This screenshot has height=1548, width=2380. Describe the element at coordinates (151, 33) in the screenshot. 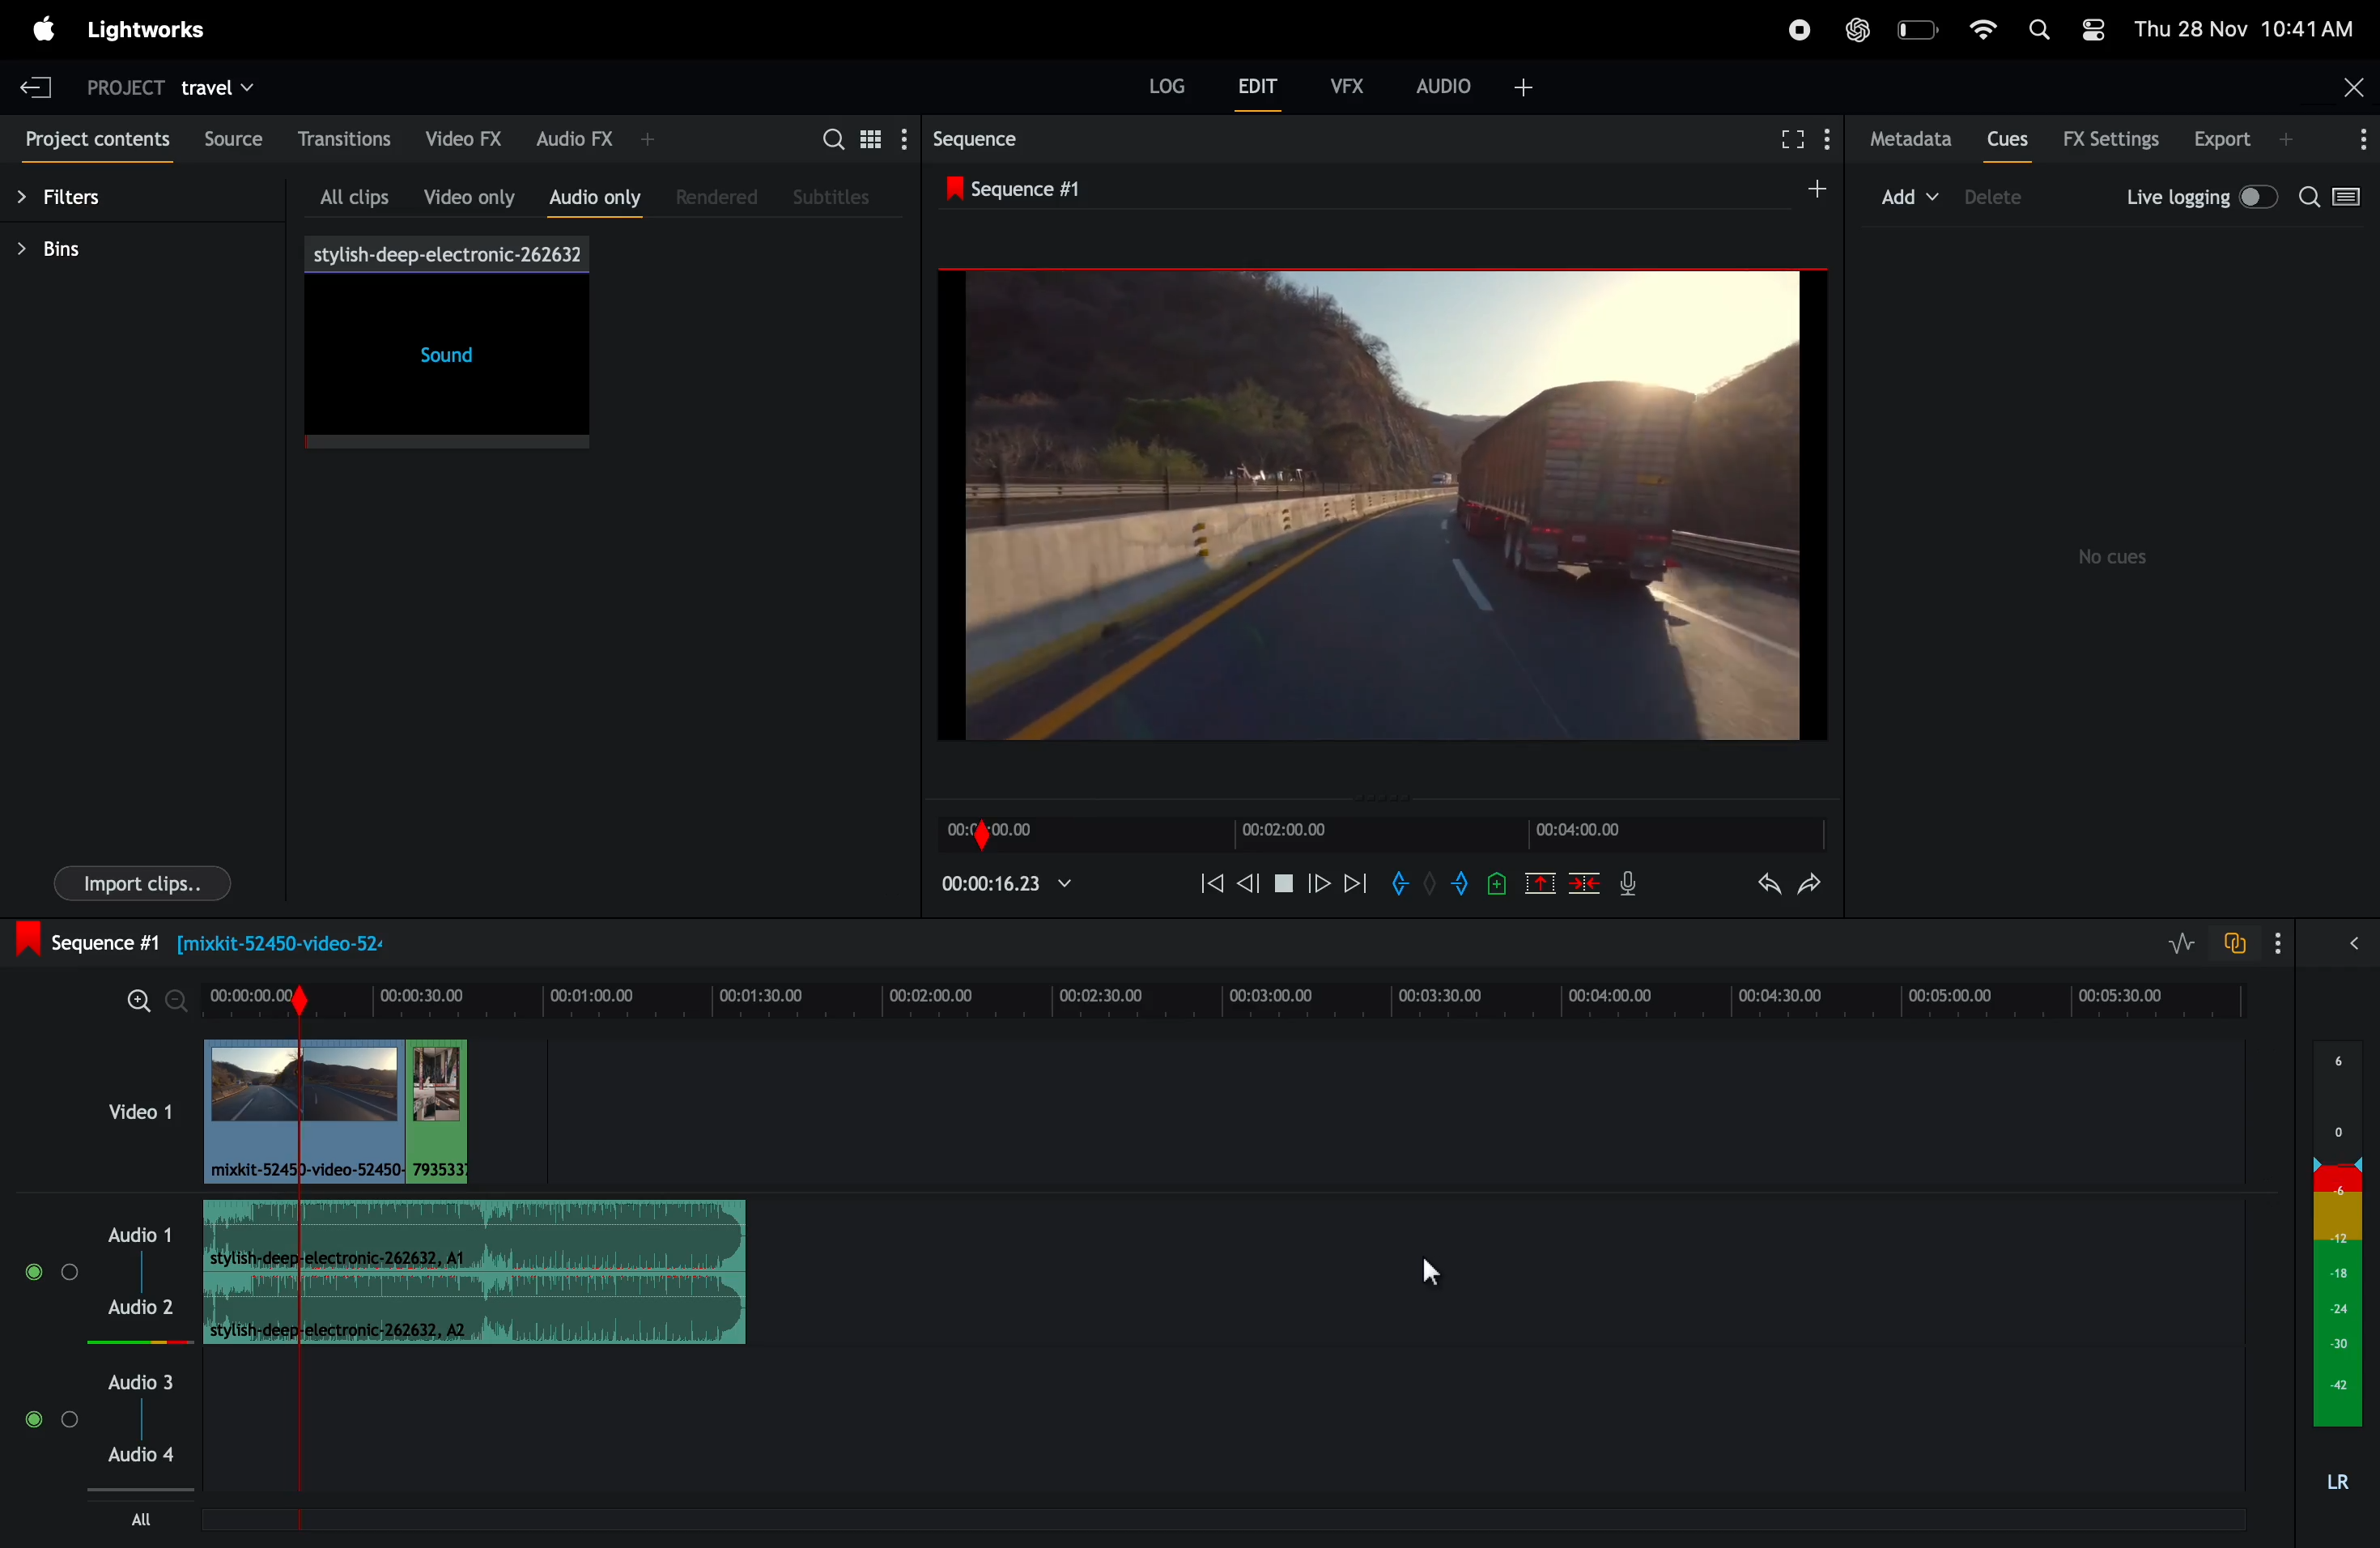

I see `light works menu` at that location.